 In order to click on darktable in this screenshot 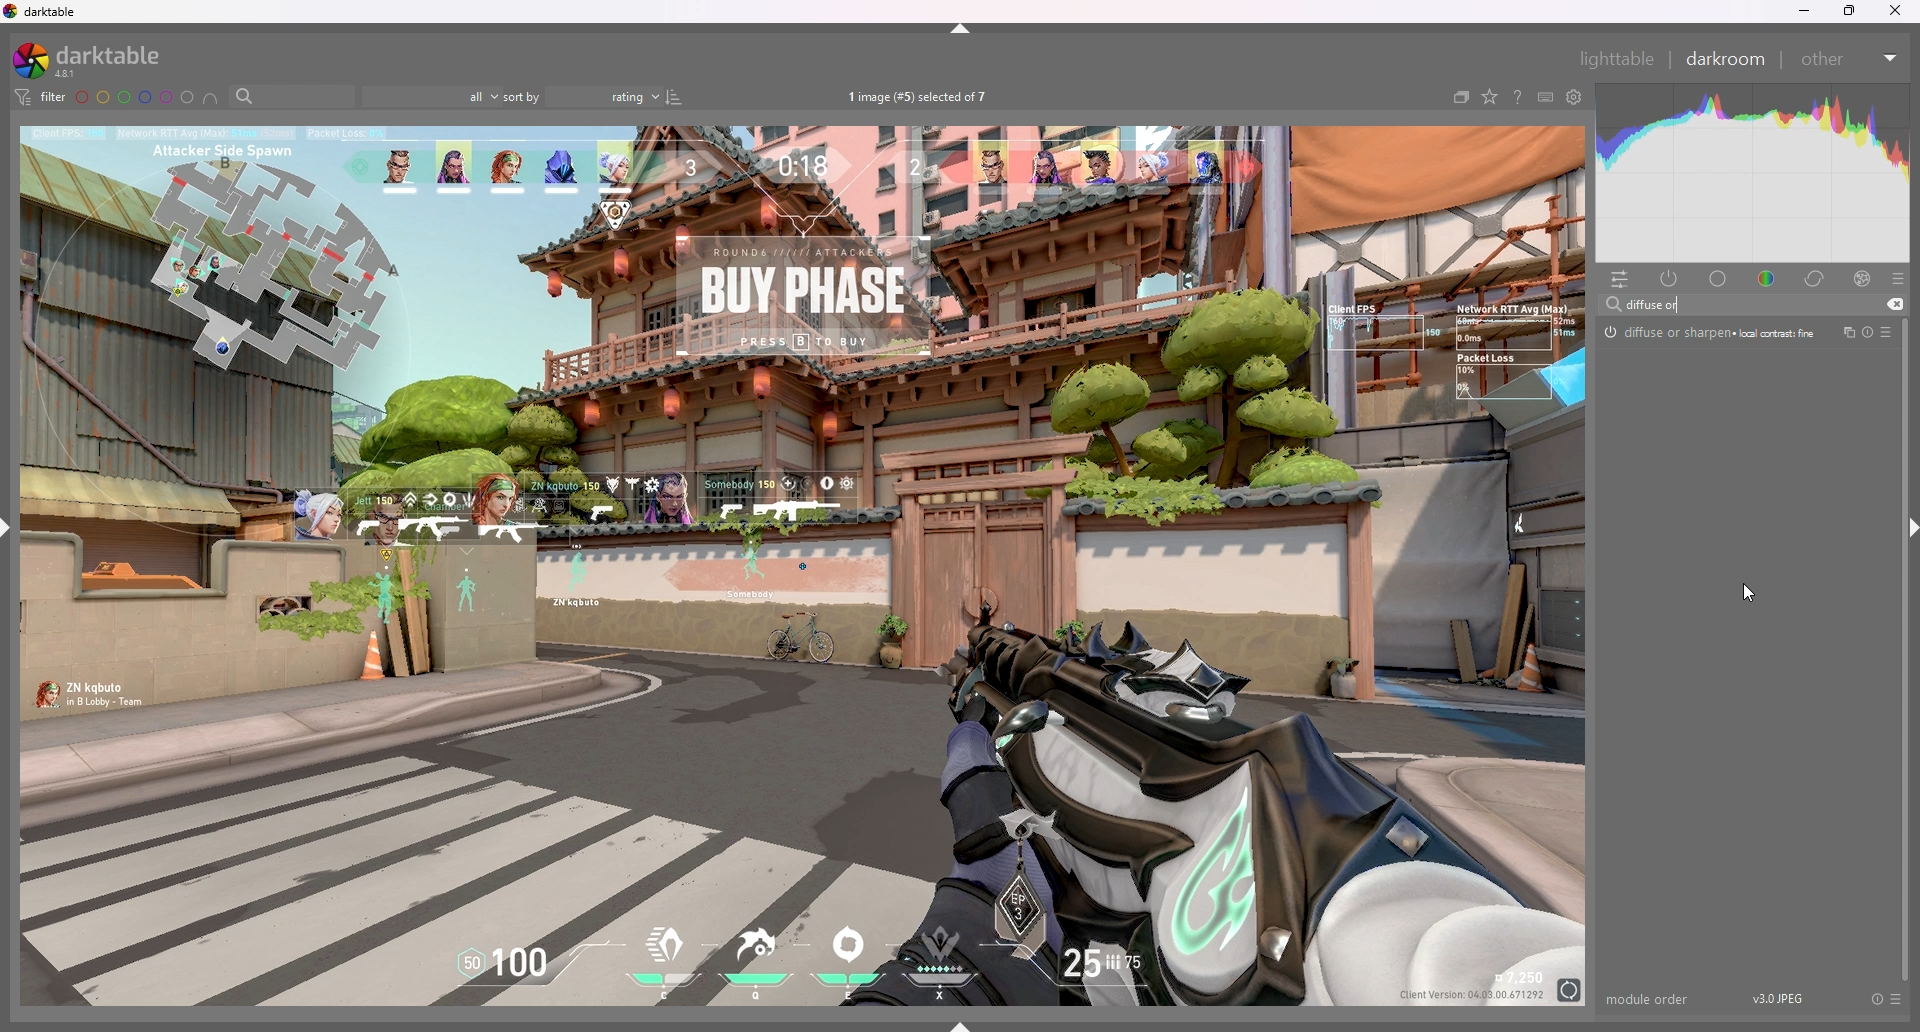, I will do `click(98, 59)`.